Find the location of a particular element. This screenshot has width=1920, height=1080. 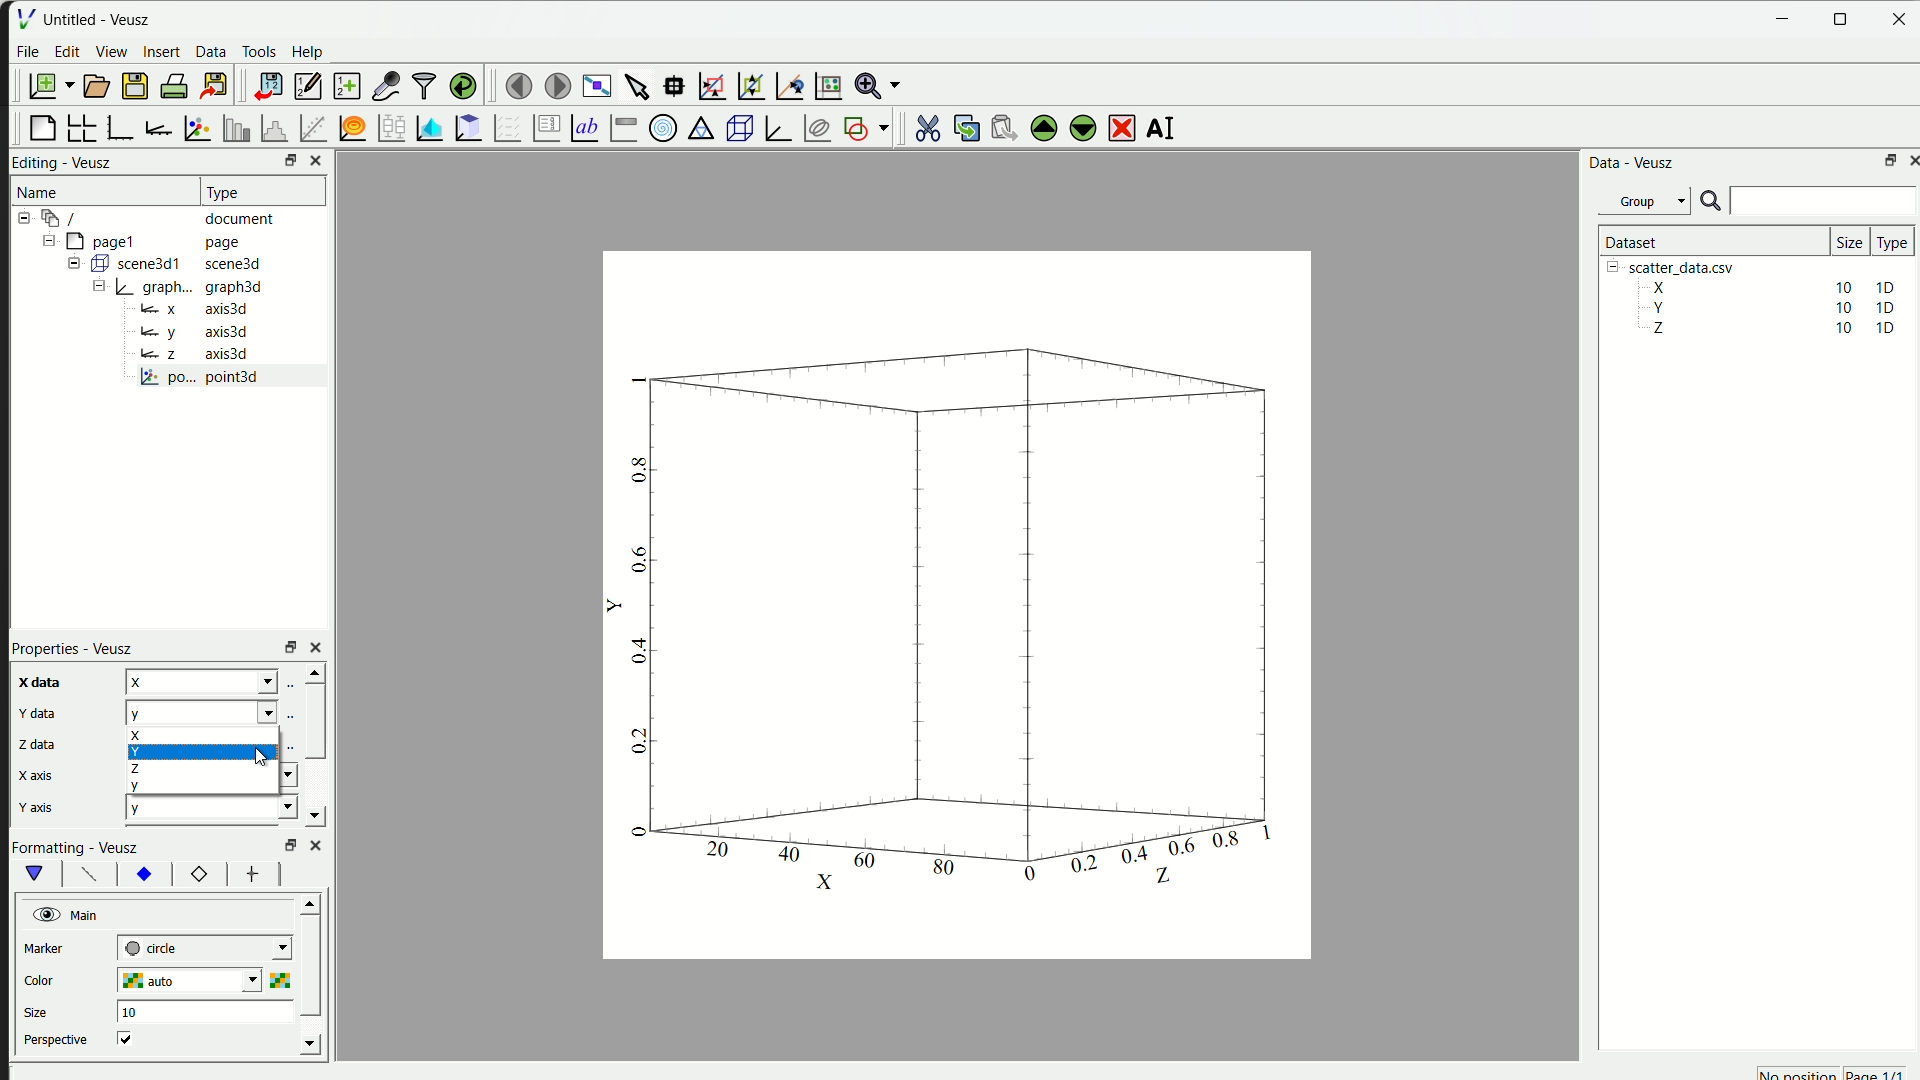

reload linked dataset is located at coordinates (464, 84).